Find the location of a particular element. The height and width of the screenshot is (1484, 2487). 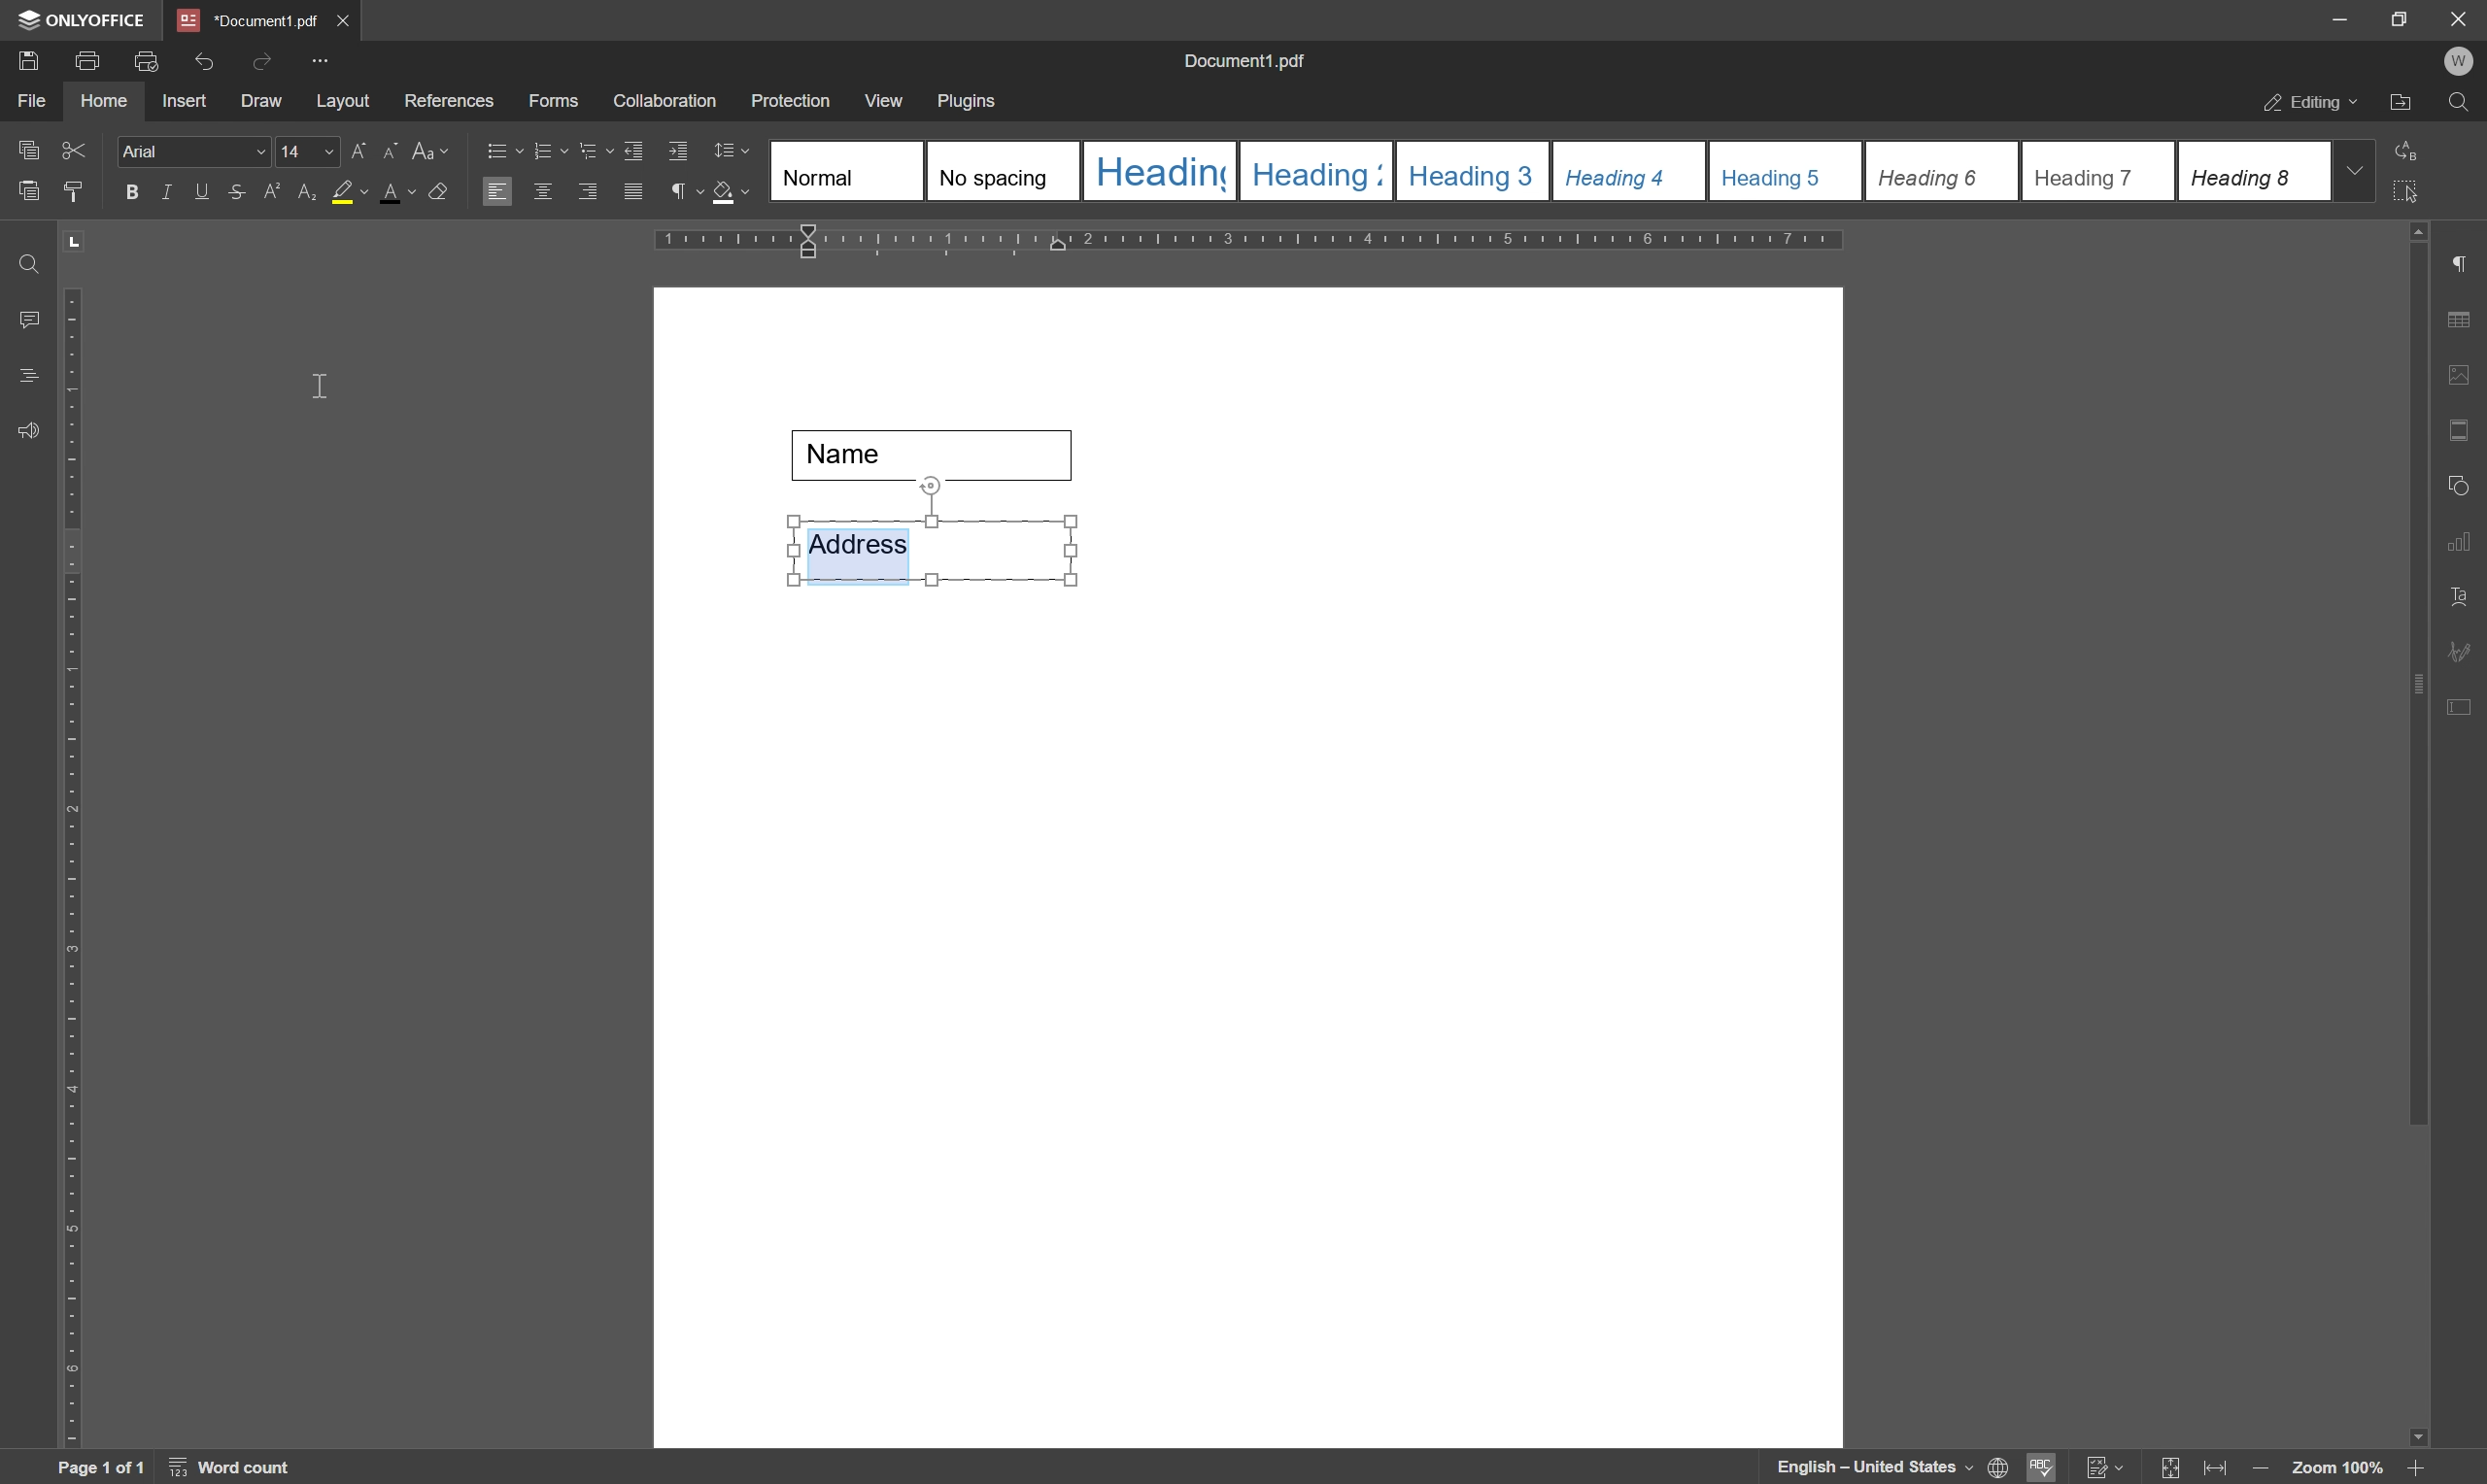

copy style is located at coordinates (75, 189).